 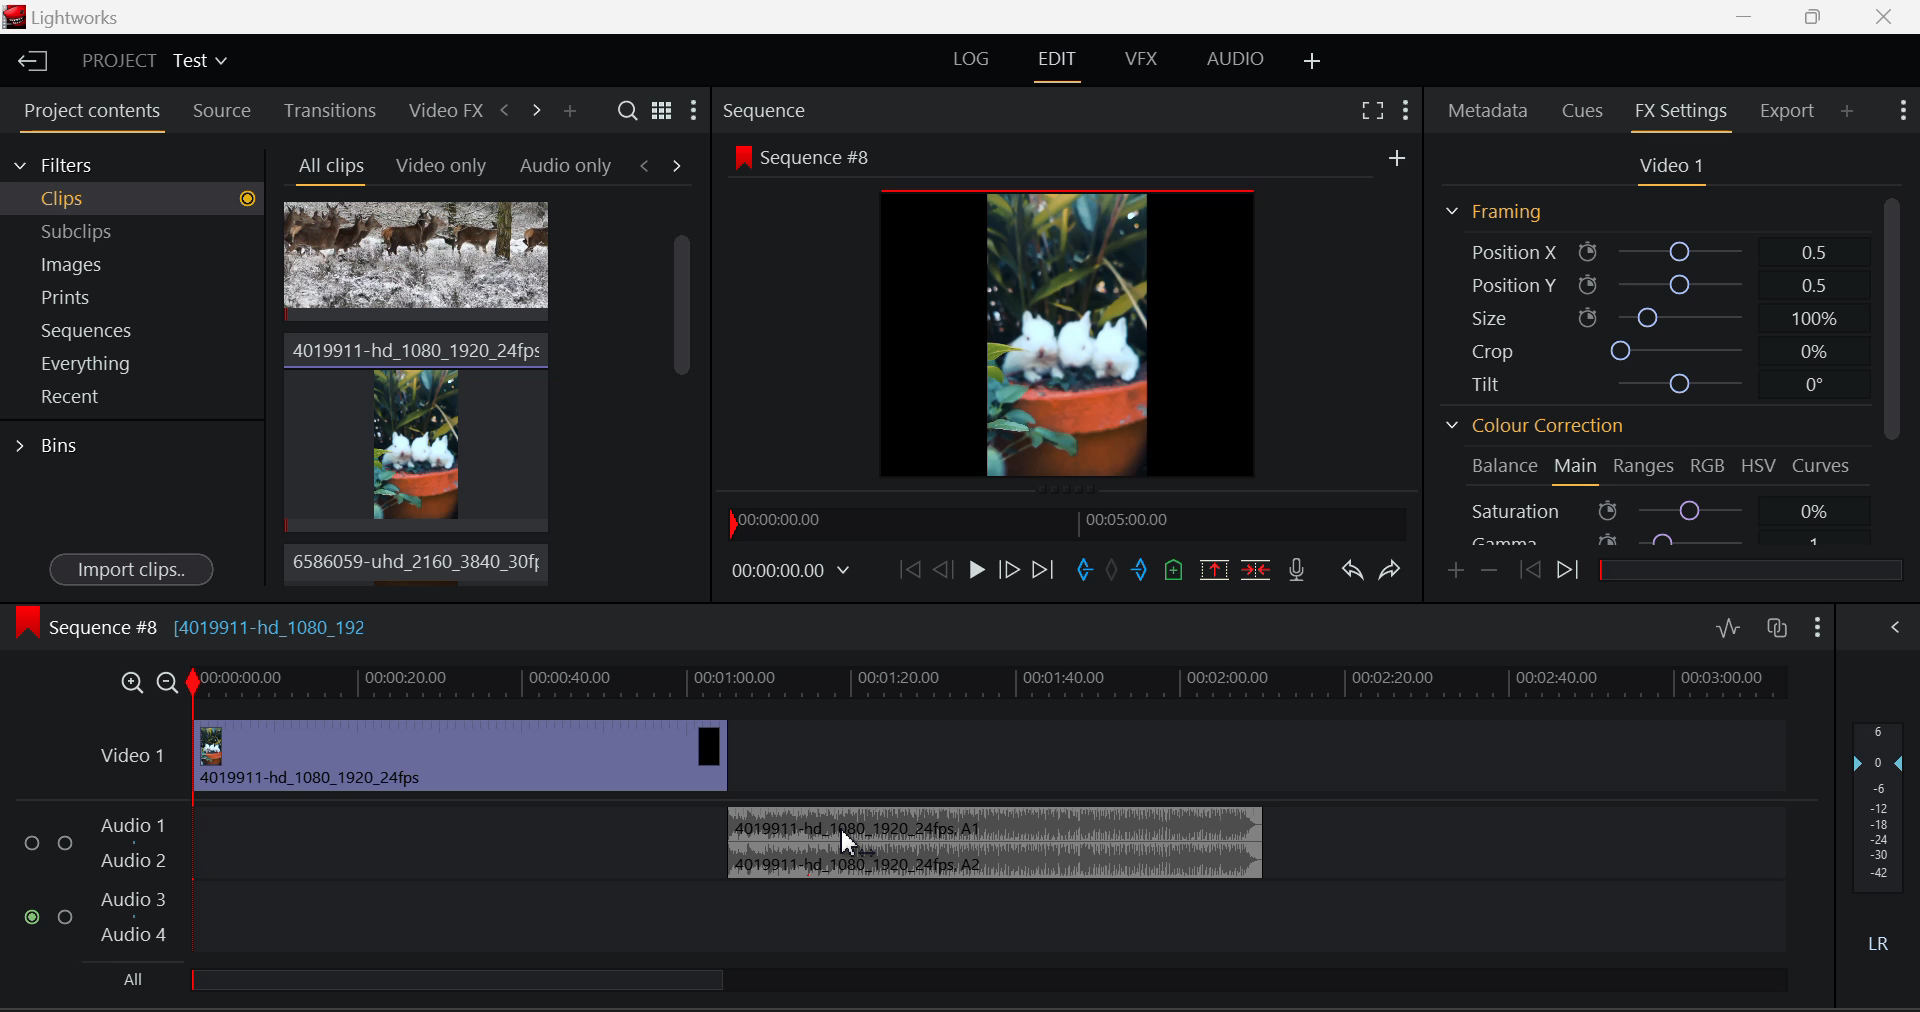 What do you see at coordinates (1139, 58) in the screenshot?
I see `VFX Layout` at bounding box center [1139, 58].